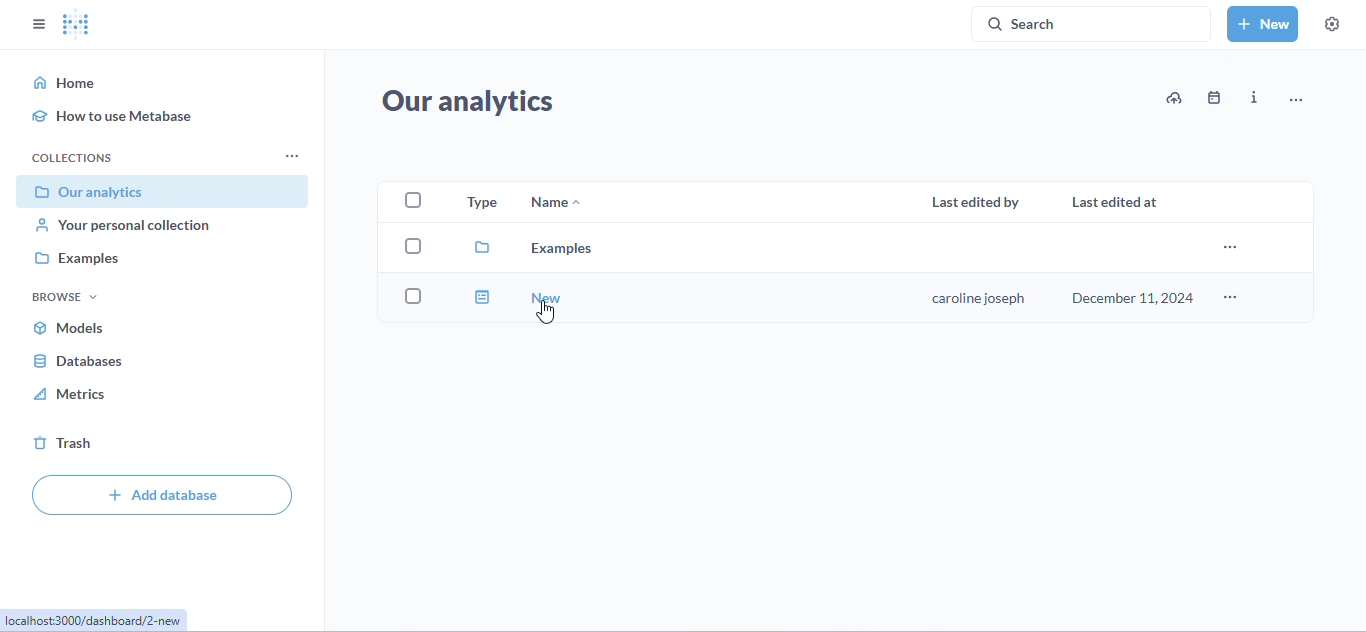 The height and width of the screenshot is (632, 1366). Describe the element at coordinates (1263, 23) in the screenshot. I see `new` at that location.